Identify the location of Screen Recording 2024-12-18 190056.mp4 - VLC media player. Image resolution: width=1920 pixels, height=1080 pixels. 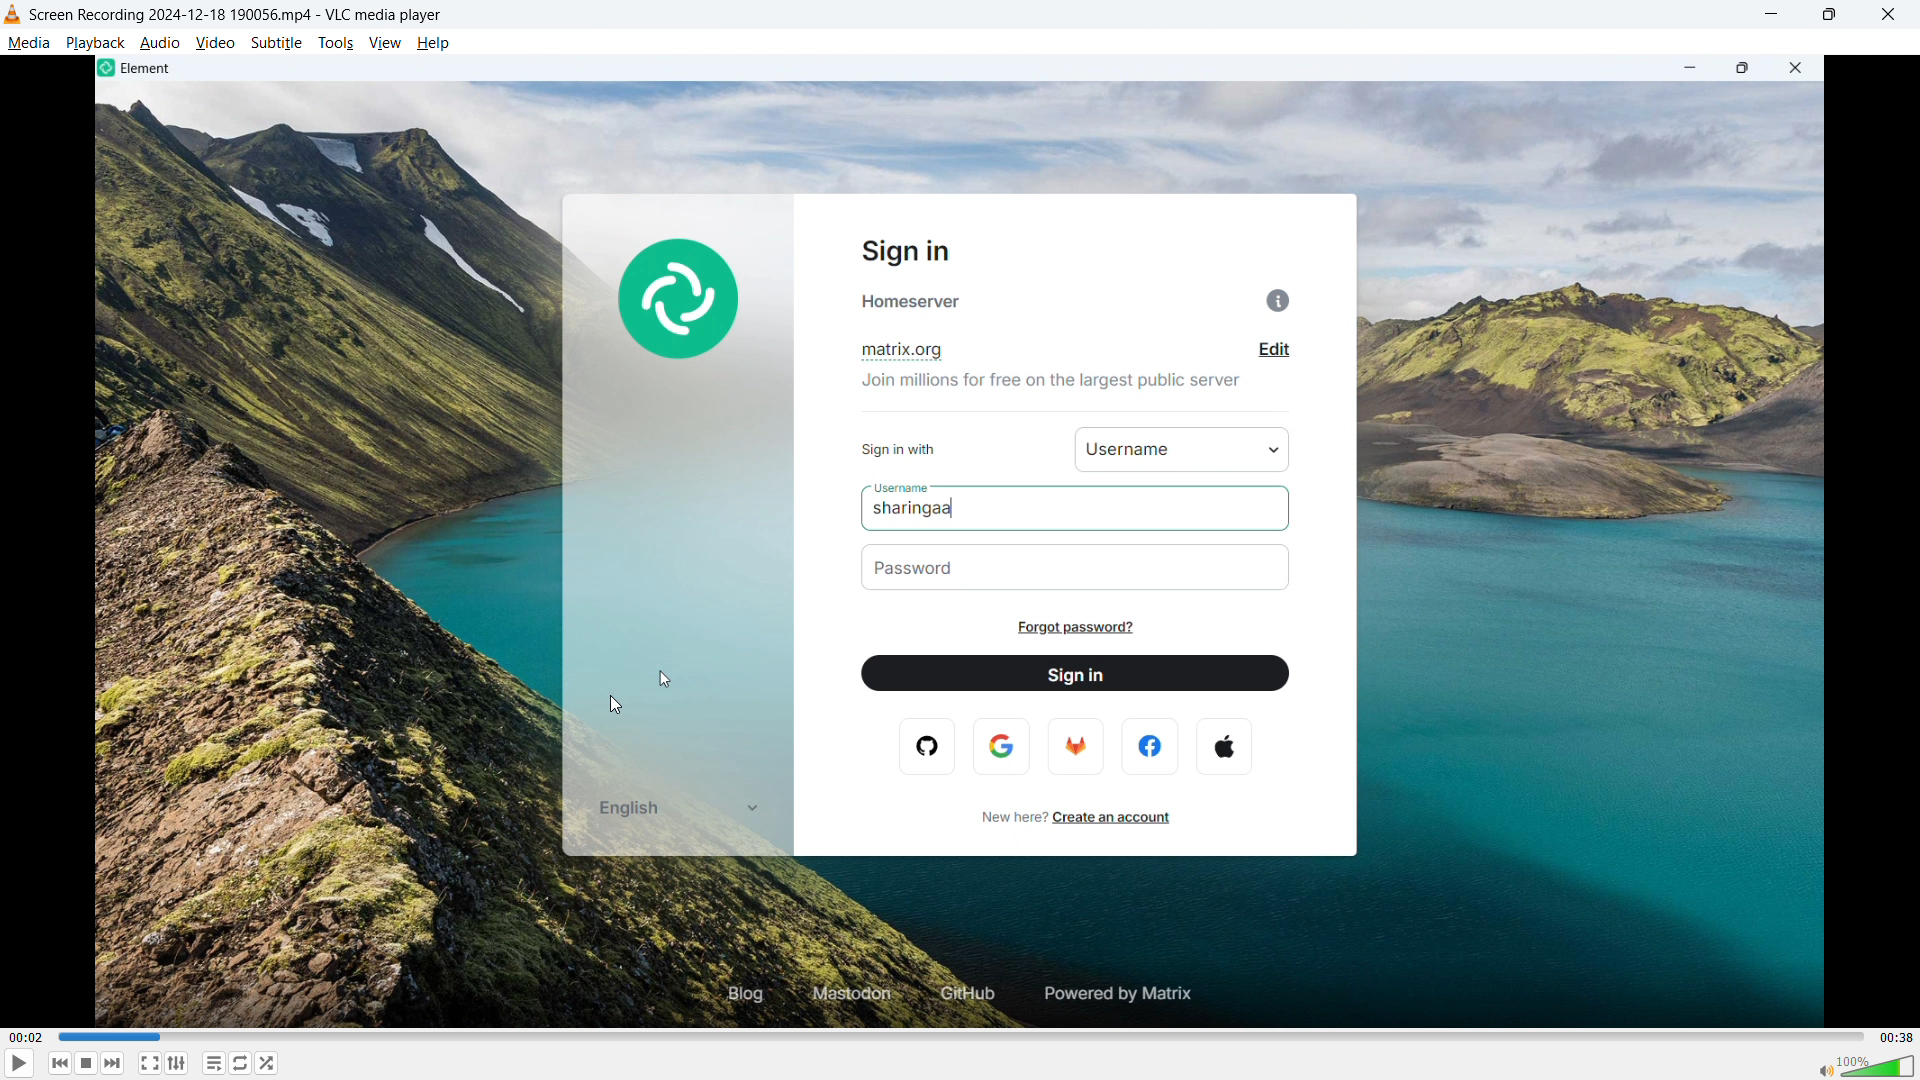
(237, 14).